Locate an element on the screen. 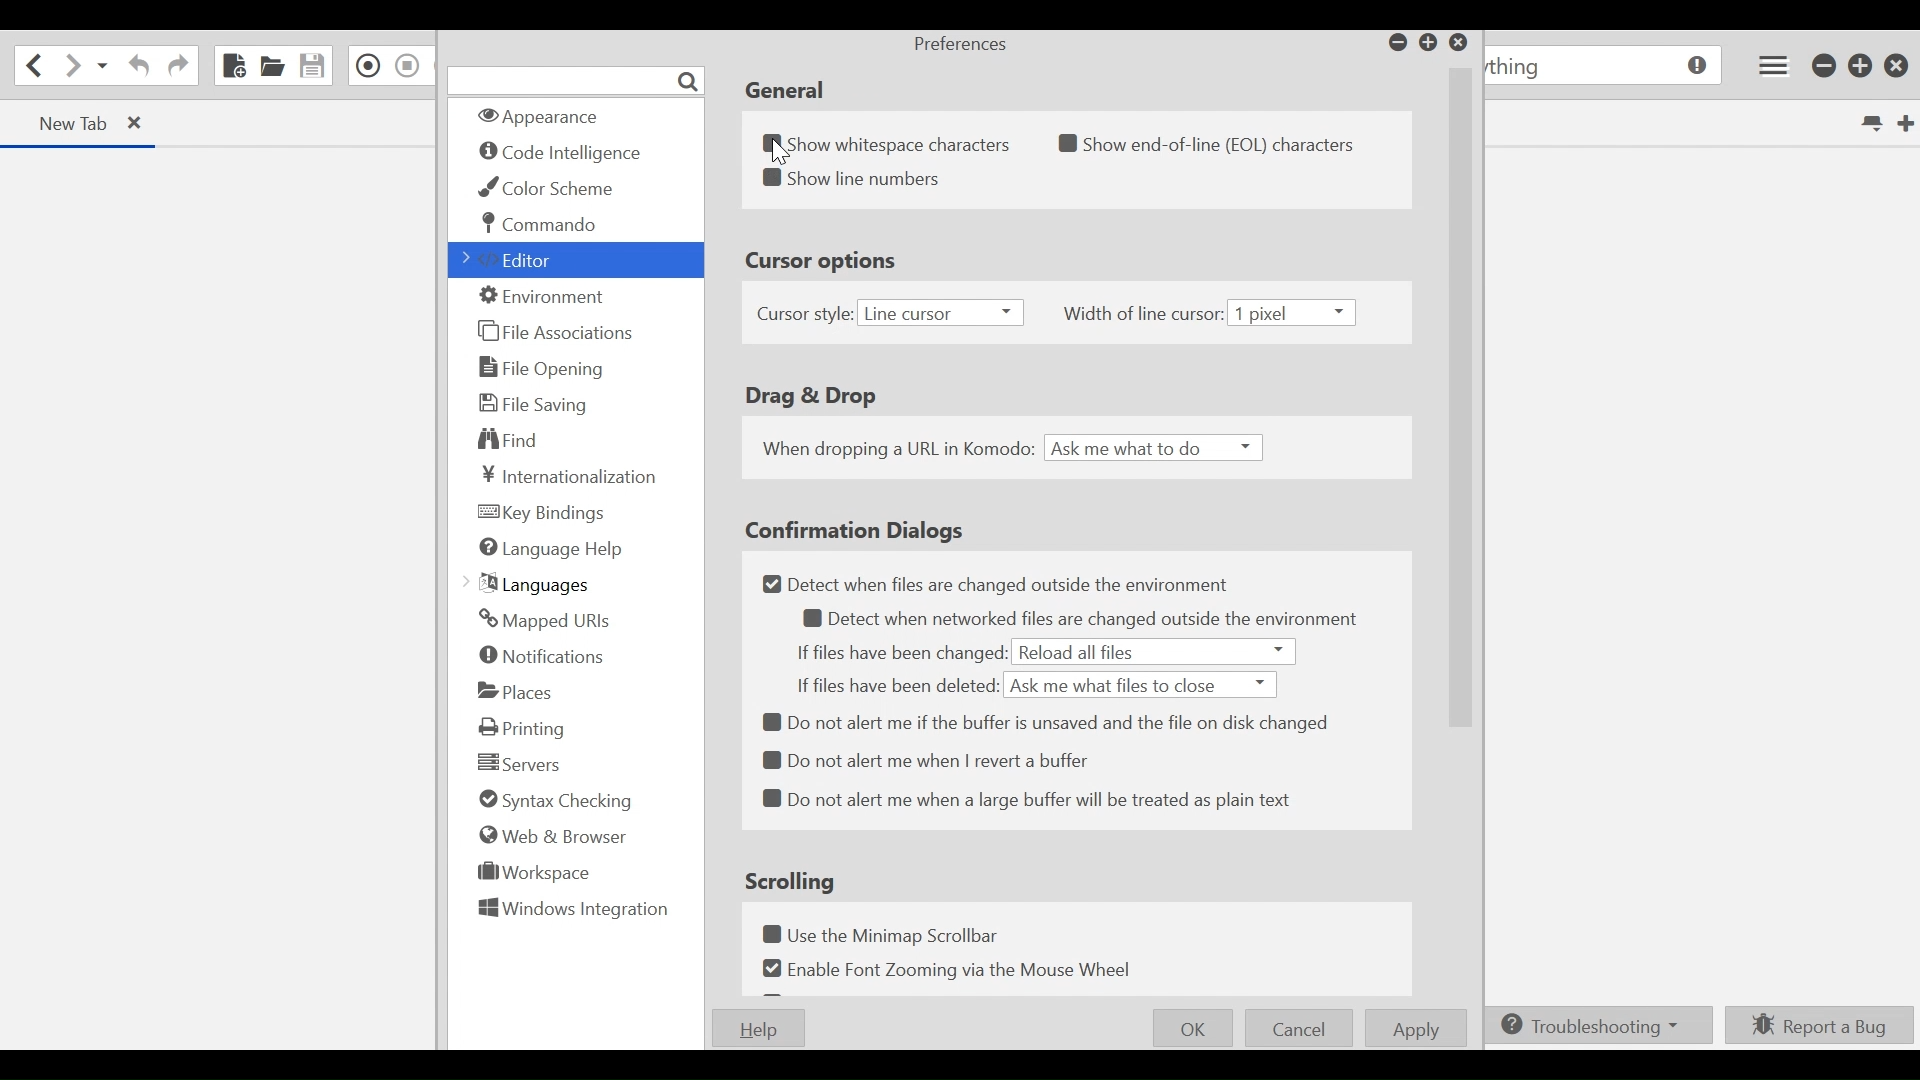  Reload all files is located at coordinates (1082, 653).